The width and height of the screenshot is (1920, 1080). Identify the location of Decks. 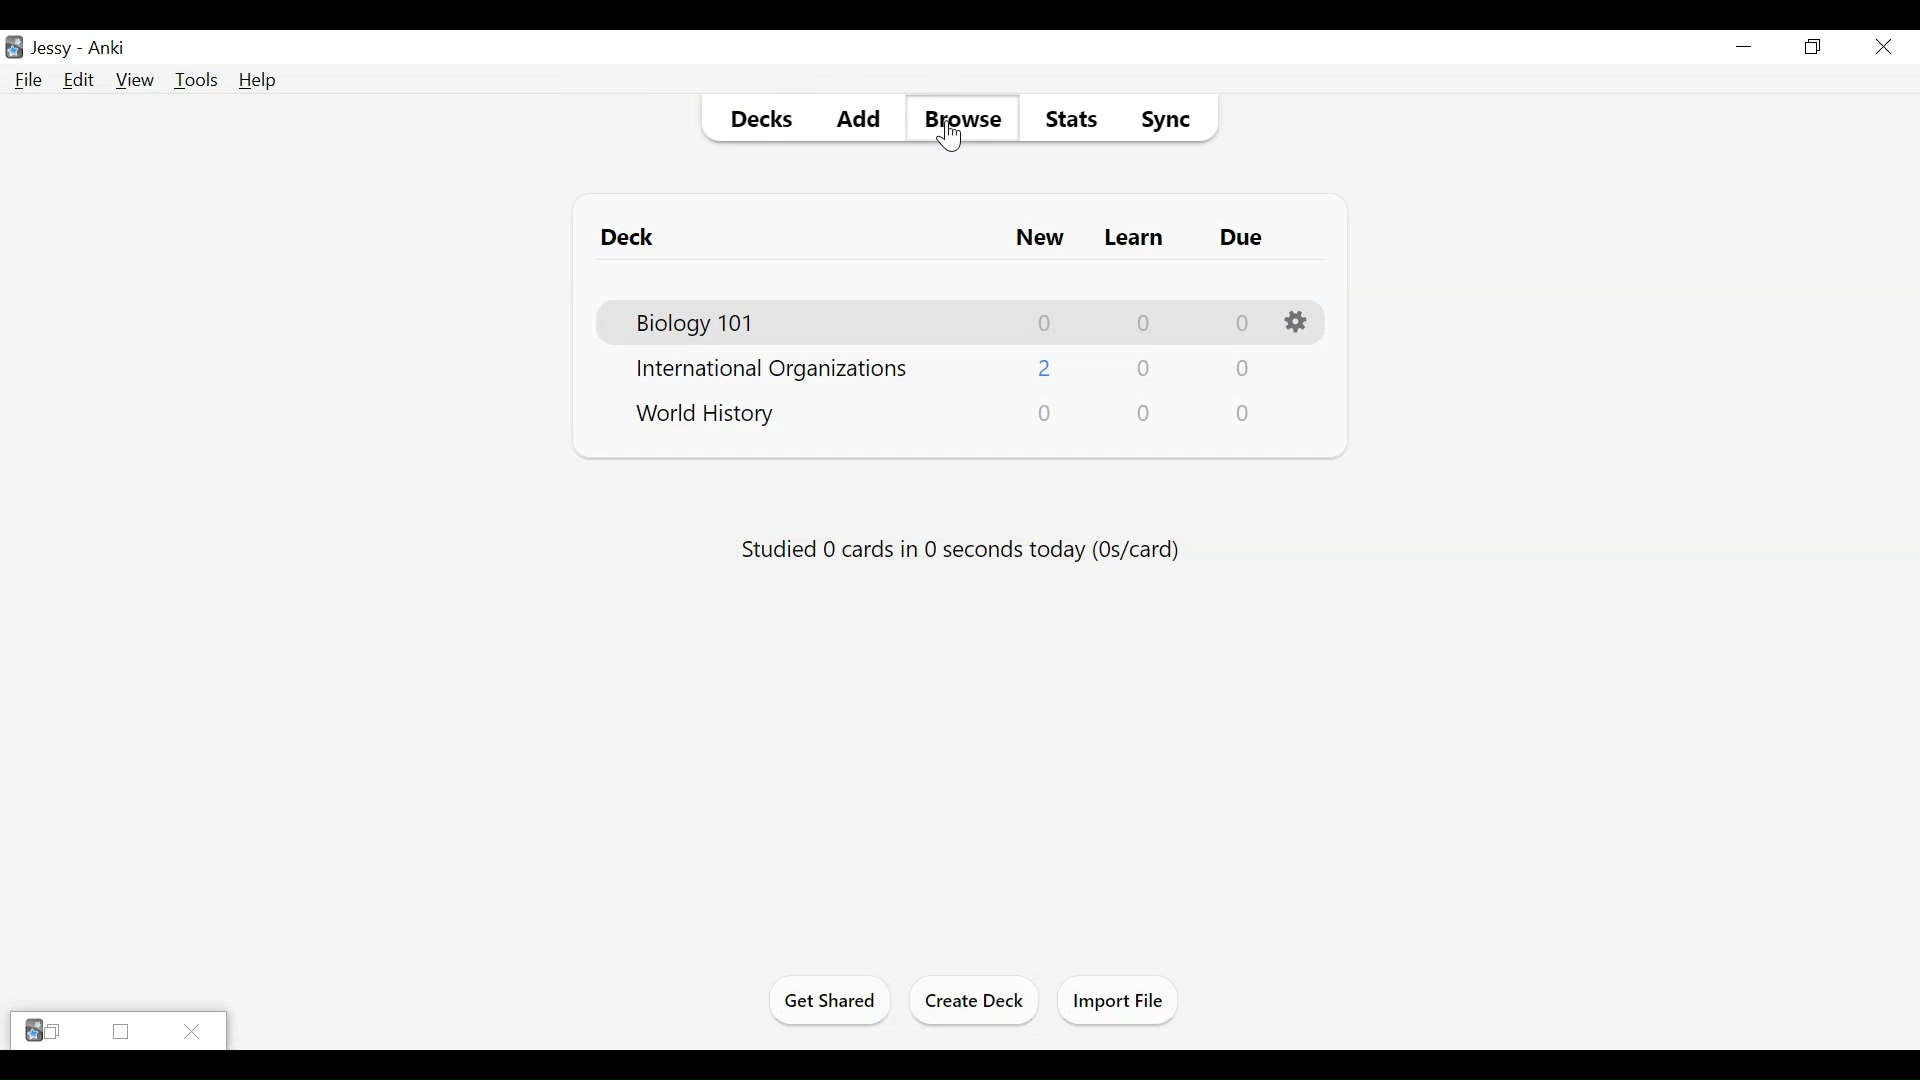
(758, 120).